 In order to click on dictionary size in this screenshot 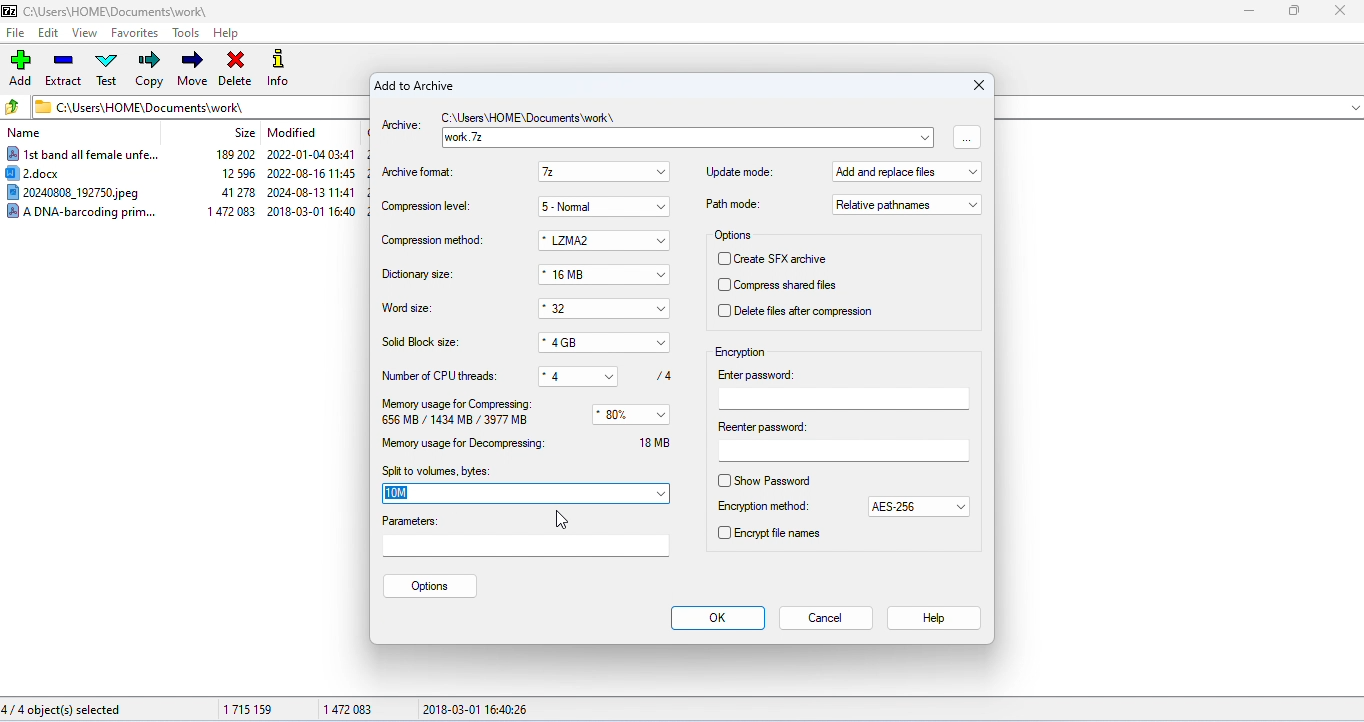, I will do `click(419, 275)`.